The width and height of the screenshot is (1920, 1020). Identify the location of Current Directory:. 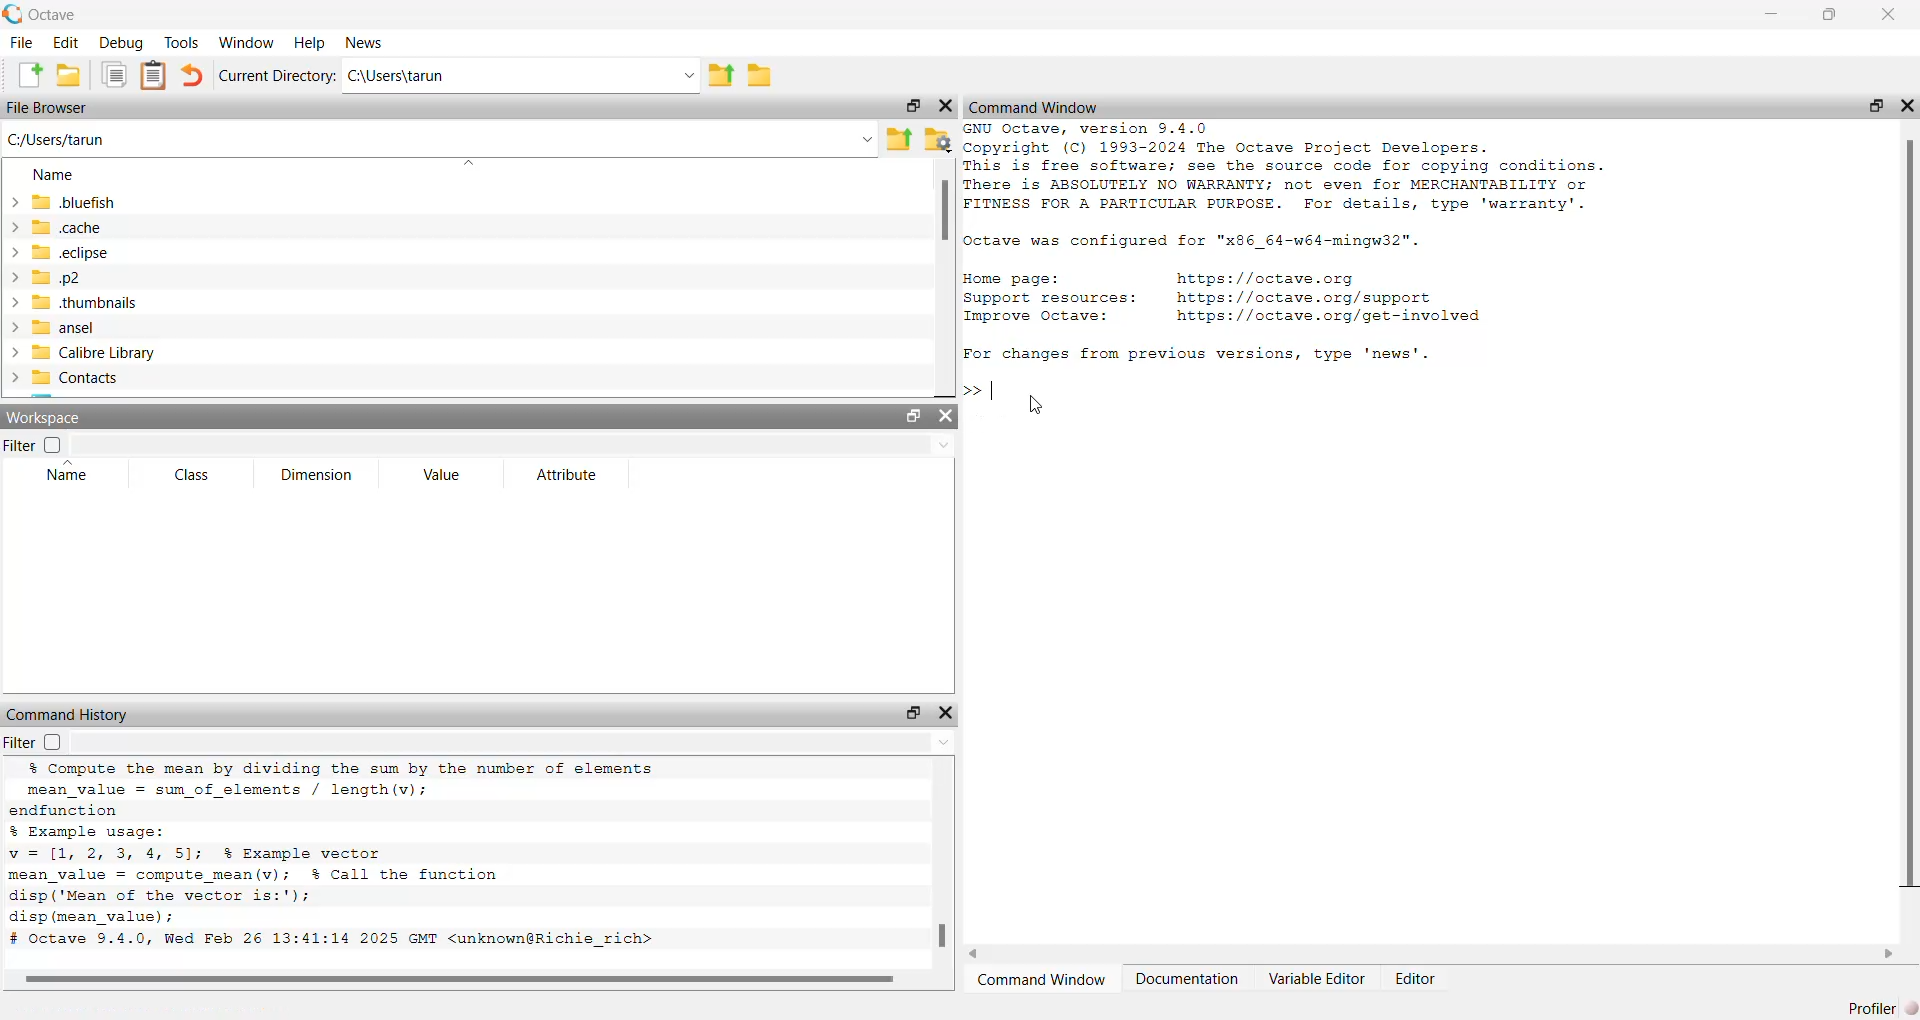
(278, 76).